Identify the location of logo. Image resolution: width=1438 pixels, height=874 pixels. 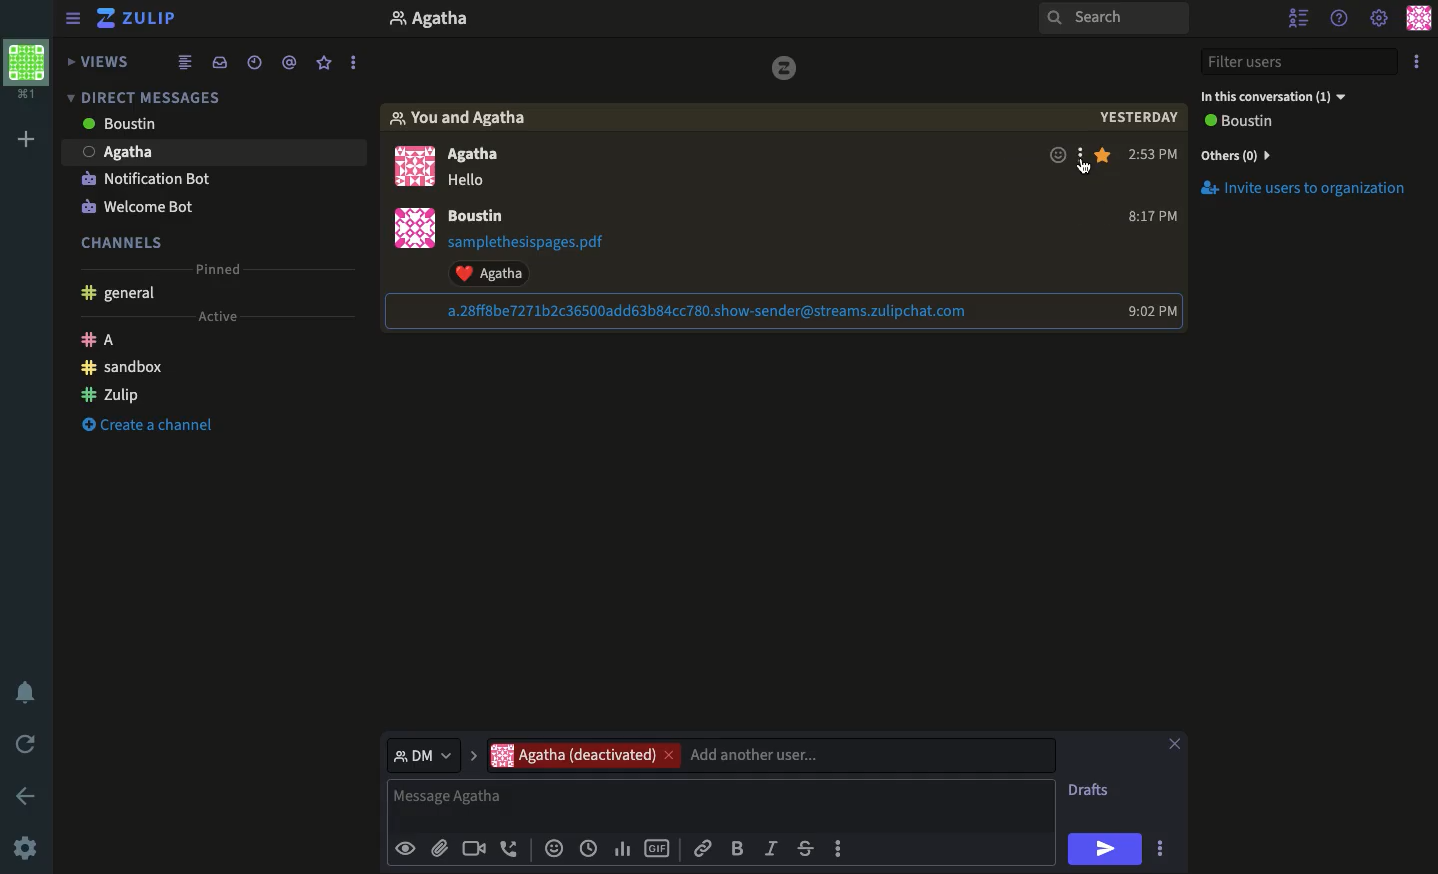
(786, 68).